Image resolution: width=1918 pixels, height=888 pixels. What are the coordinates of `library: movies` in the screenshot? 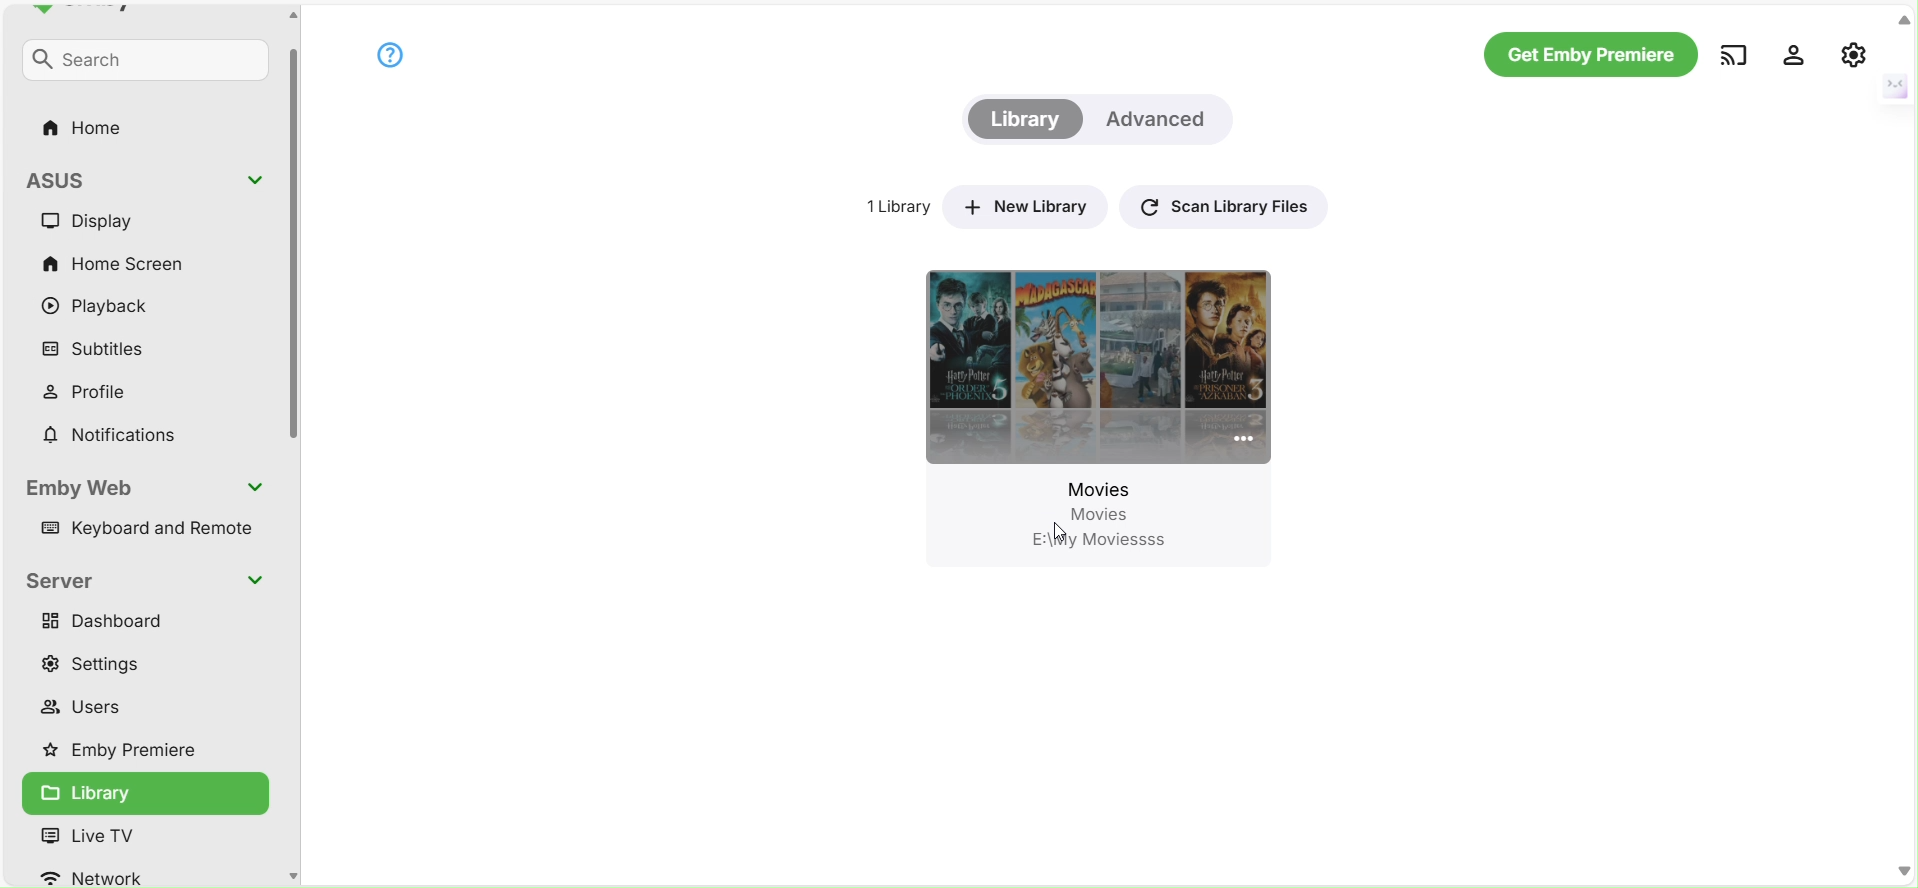 It's located at (1053, 394).